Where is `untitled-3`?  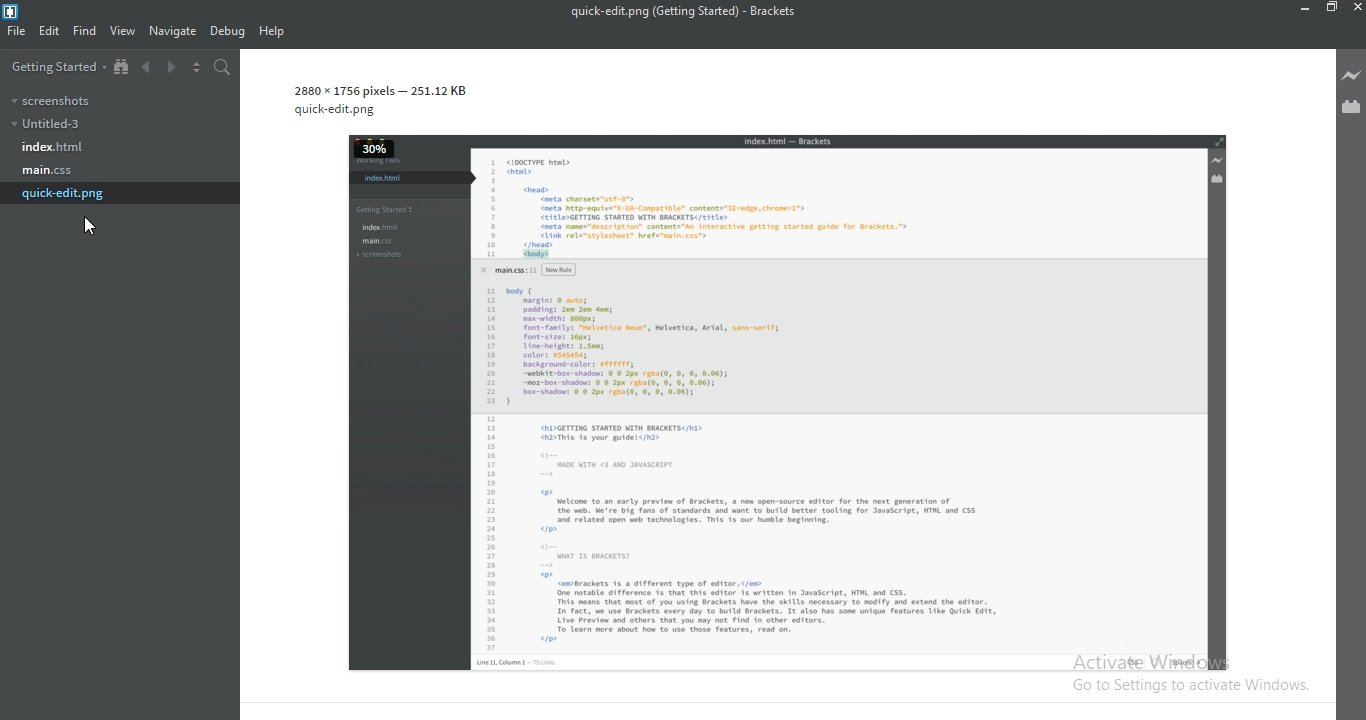 untitled-3 is located at coordinates (45, 123).